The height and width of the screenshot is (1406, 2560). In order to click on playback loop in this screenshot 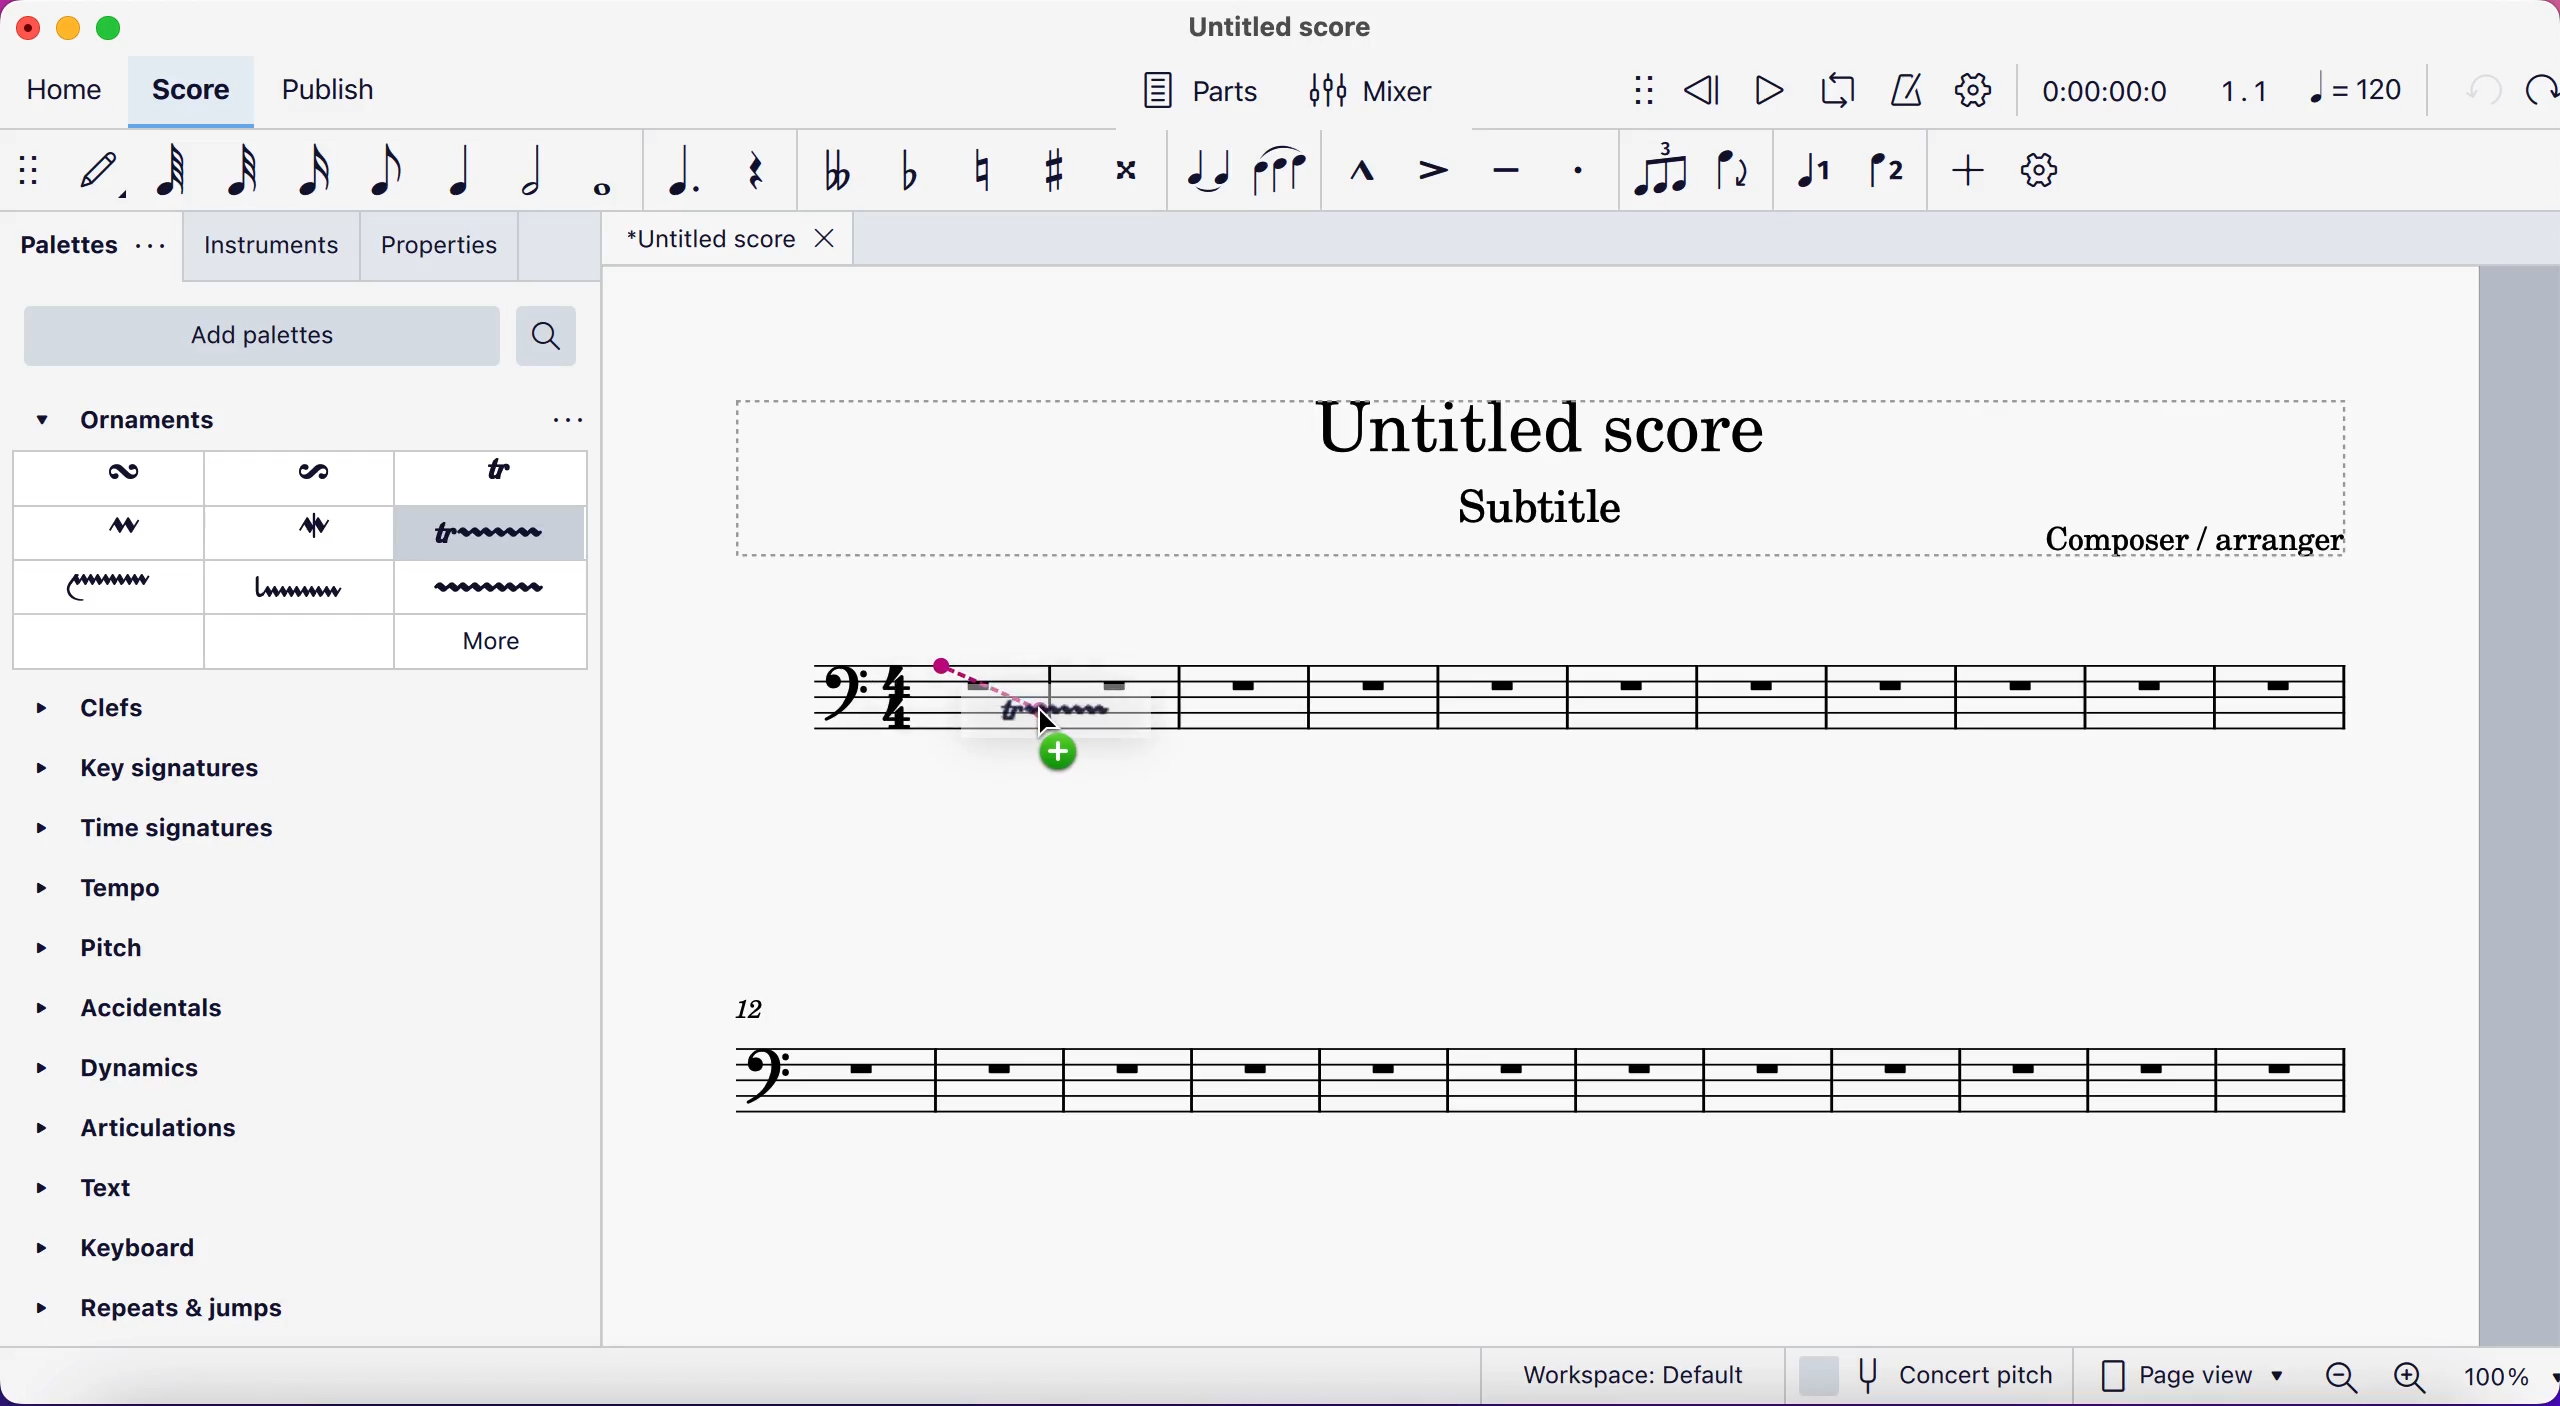, I will do `click(1835, 93)`.